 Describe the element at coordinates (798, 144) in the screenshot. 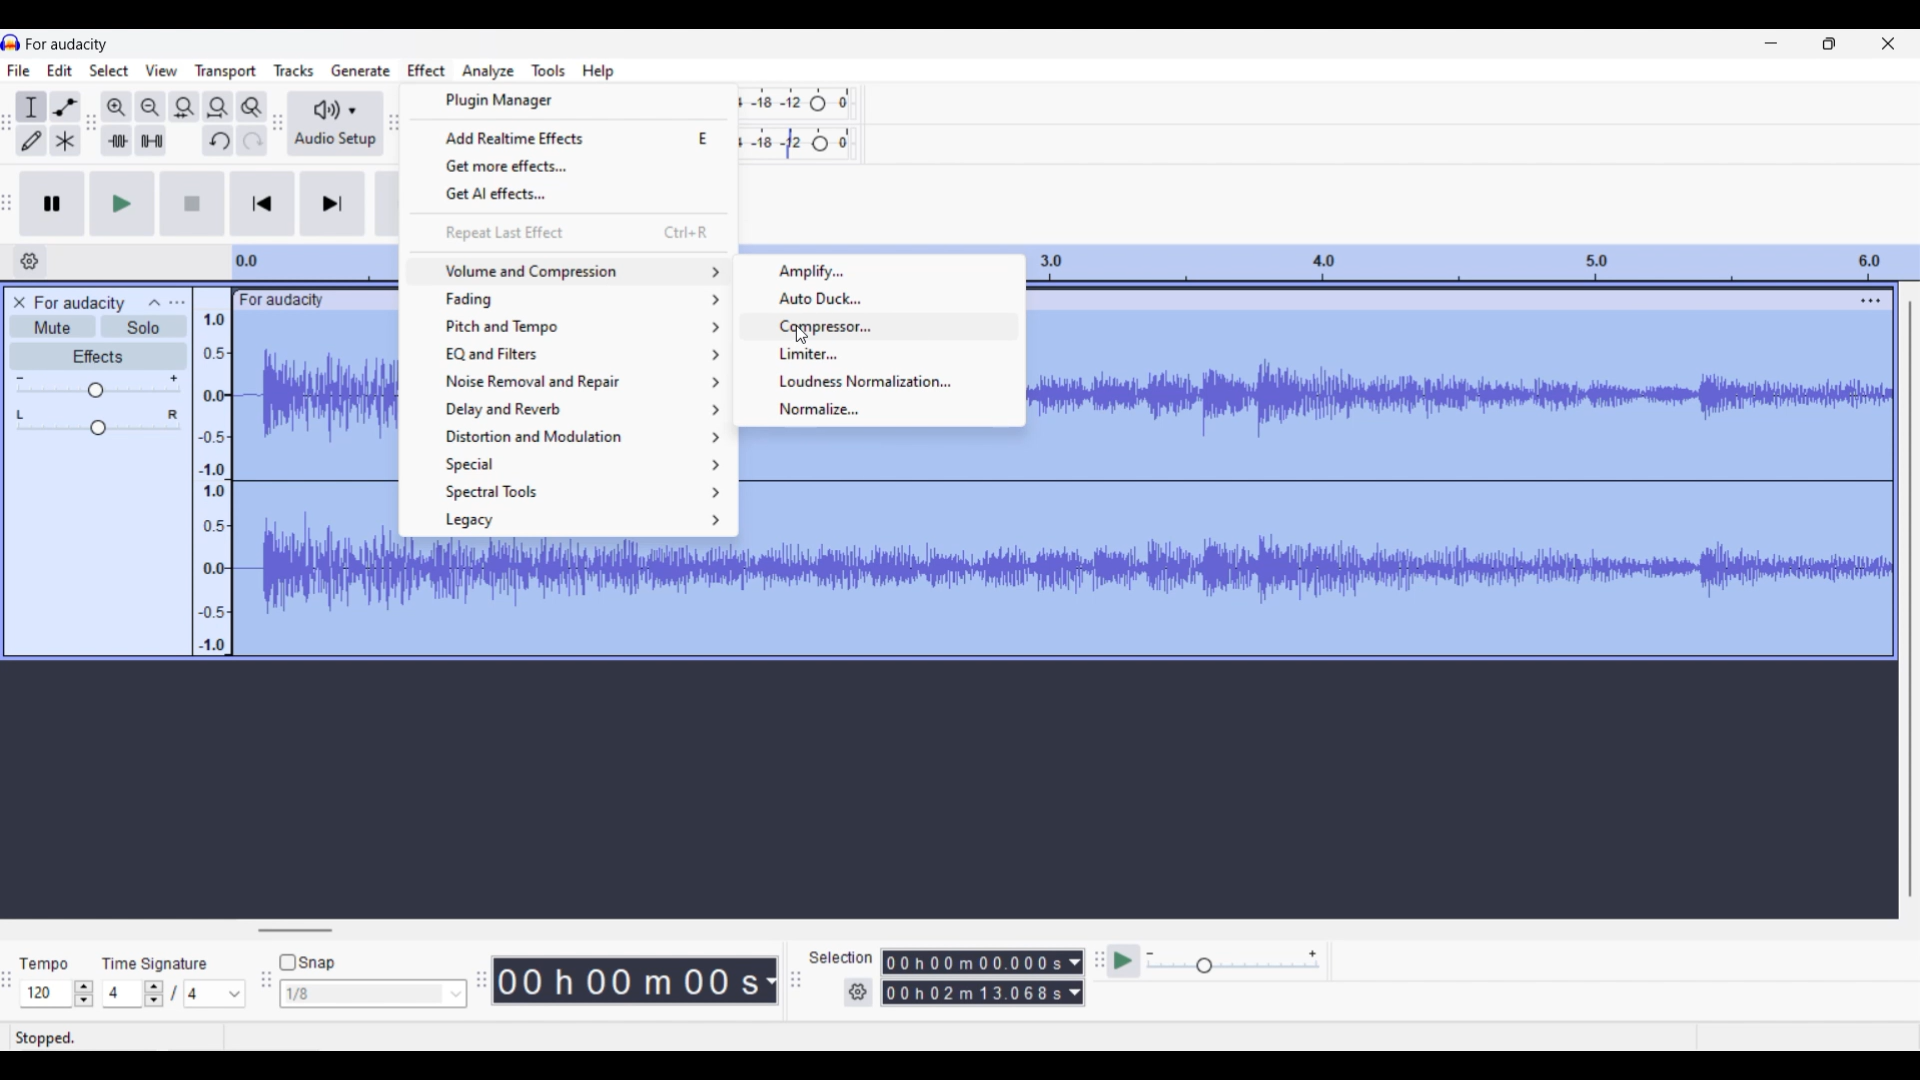

I see `Playback level` at that location.